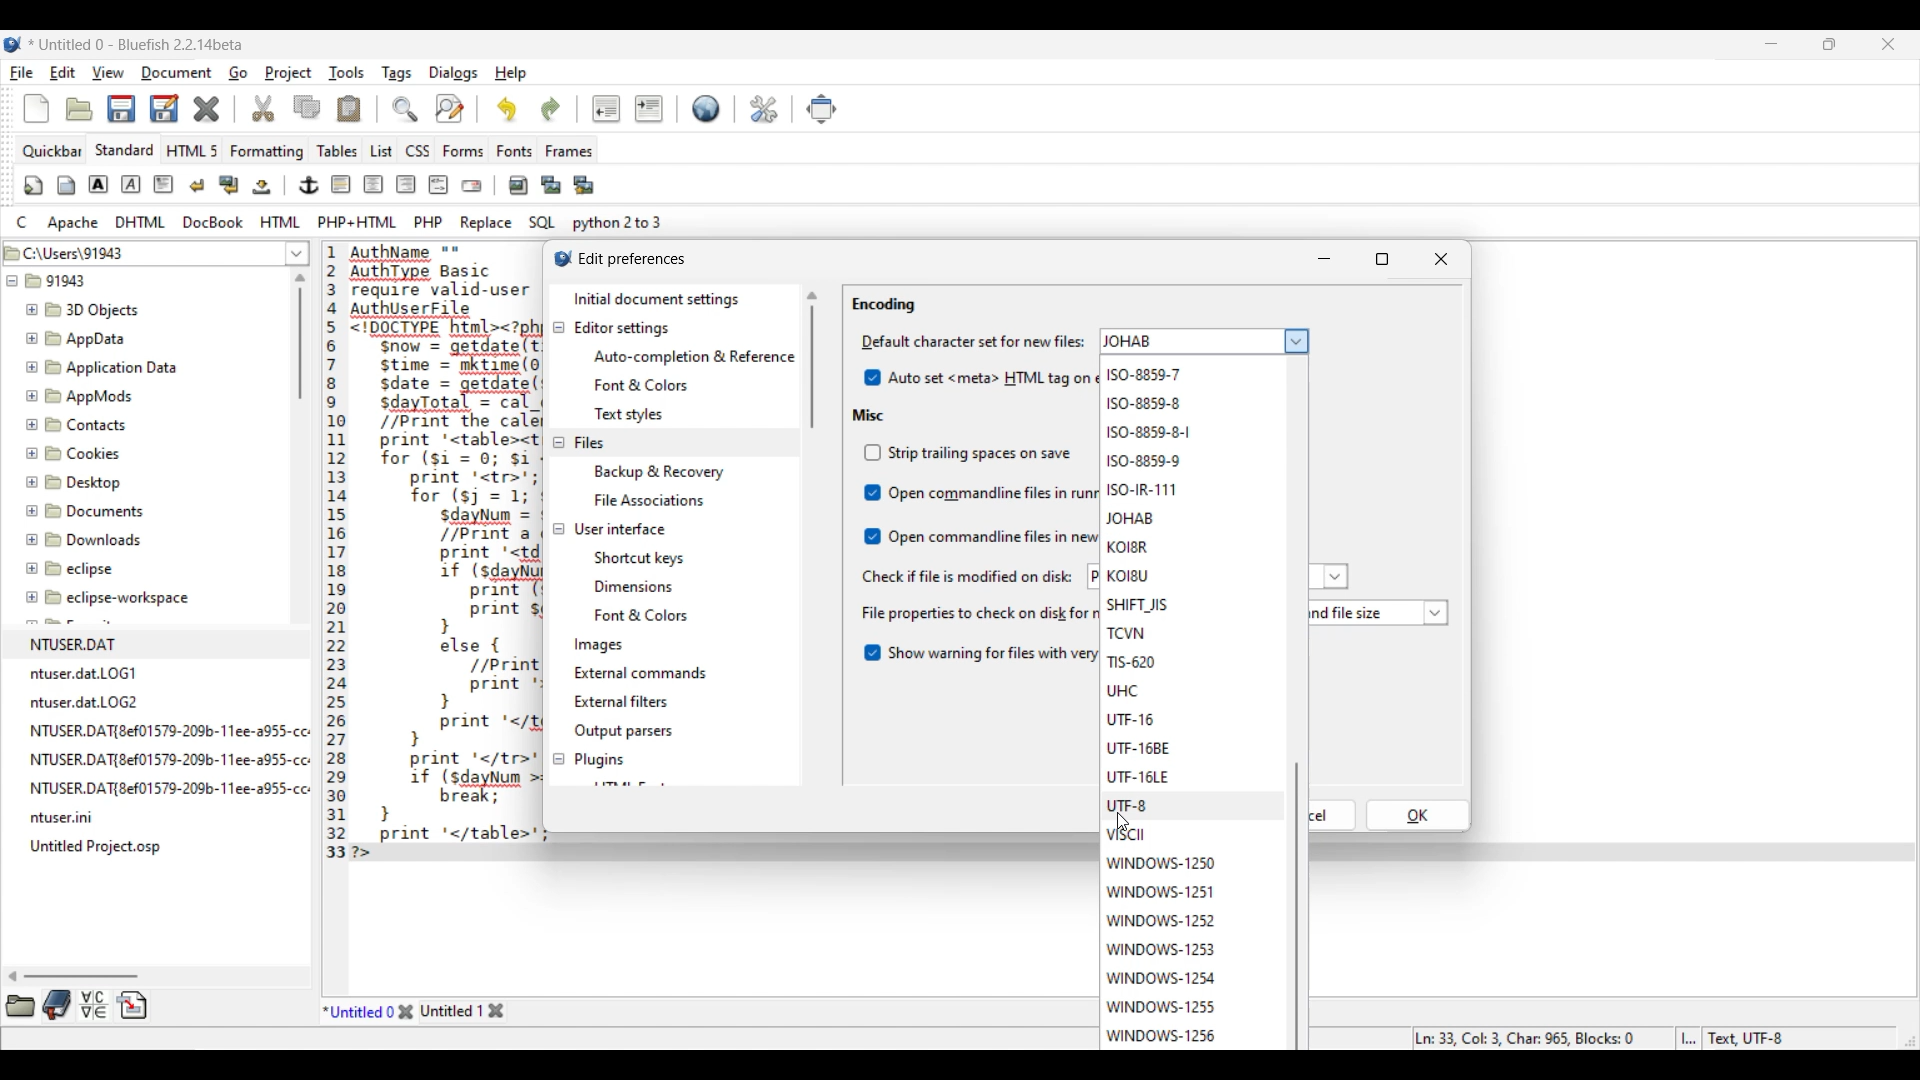 The image size is (1920, 1080). What do you see at coordinates (72, 976) in the screenshot?
I see `Horizontal slide bar` at bounding box center [72, 976].